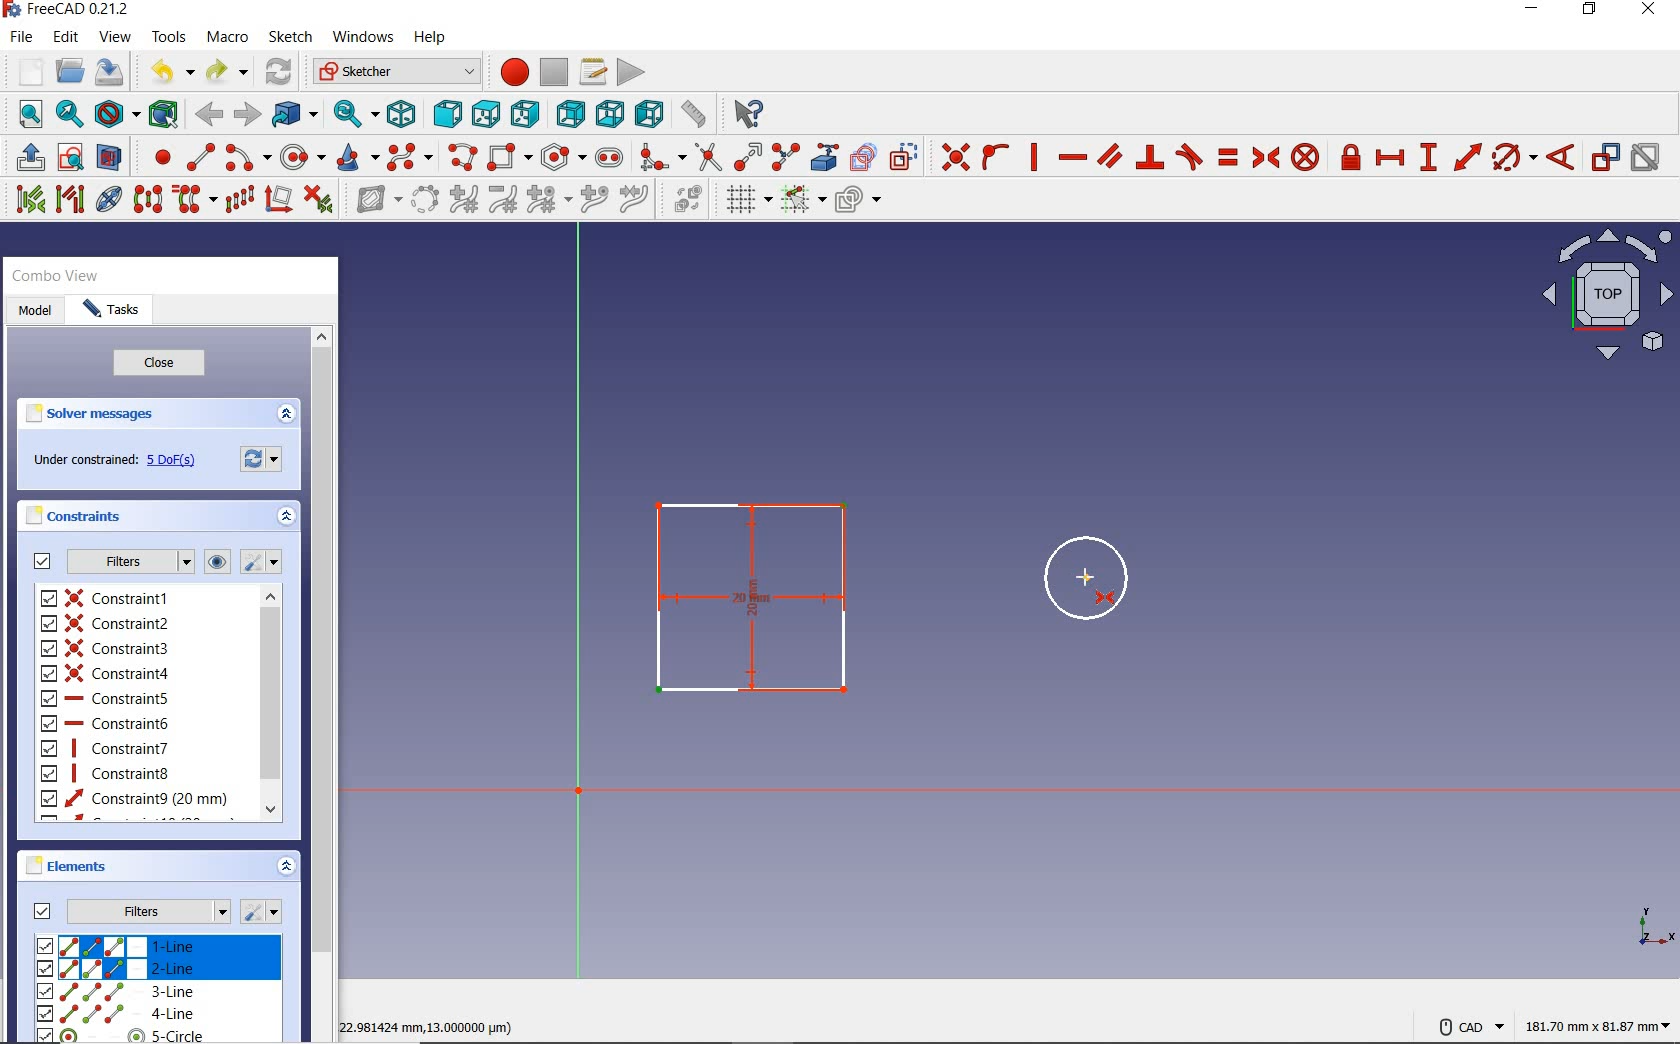  Describe the element at coordinates (265, 910) in the screenshot. I see `settings` at that location.